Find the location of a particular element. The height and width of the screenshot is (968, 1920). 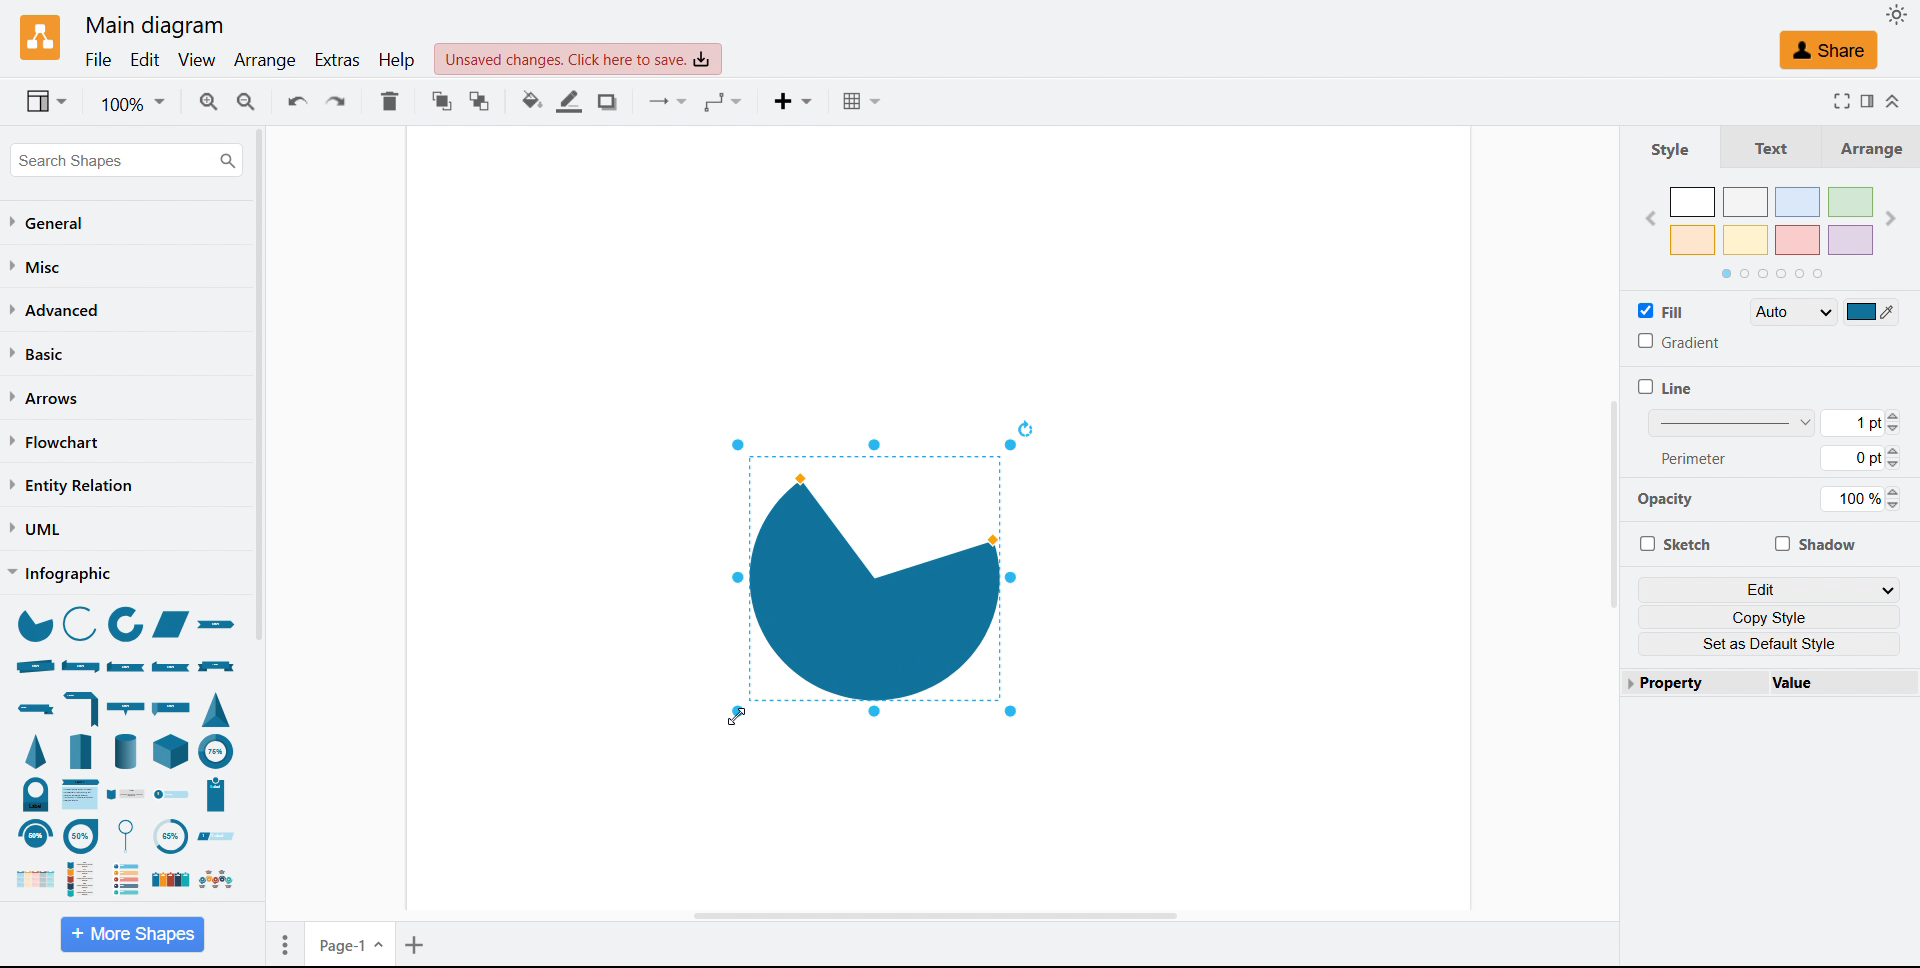

Colour palettes  is located at coordinates (1773, 221).